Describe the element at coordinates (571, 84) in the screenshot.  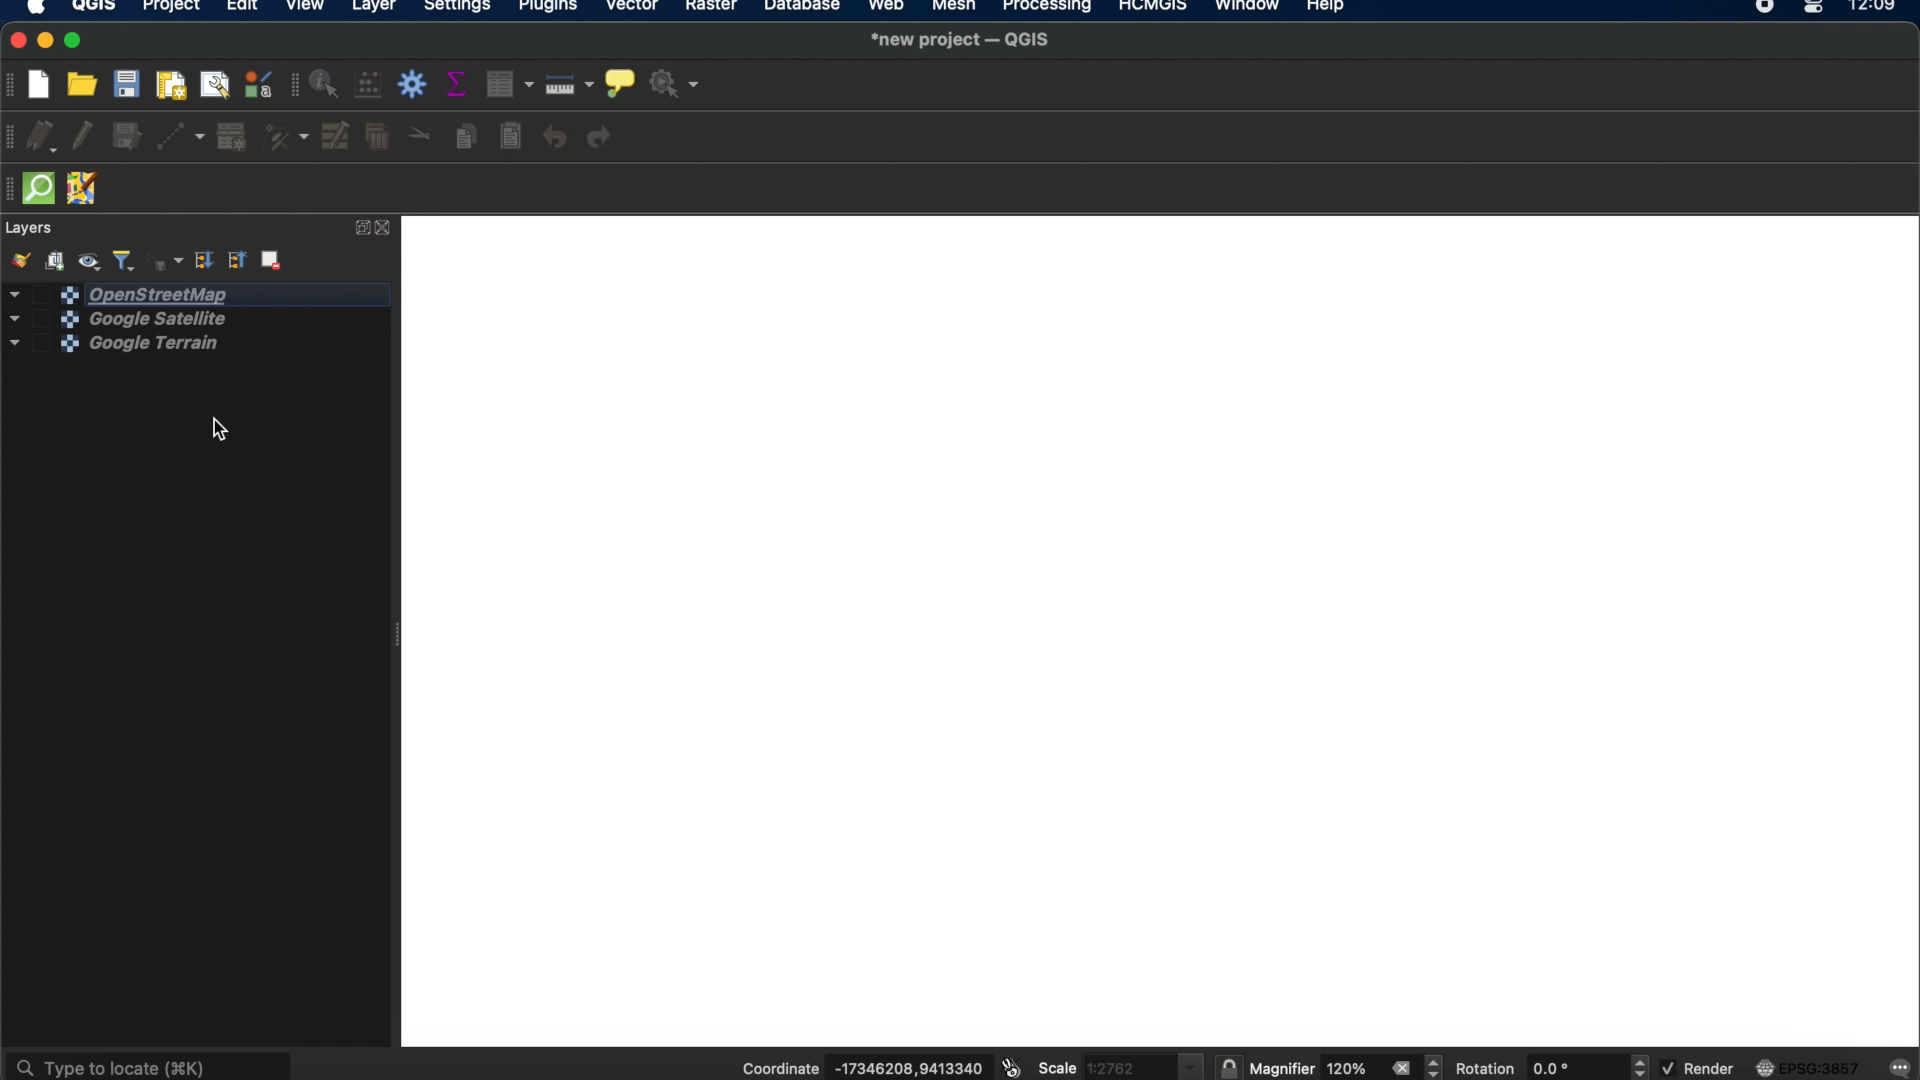
I see `measure line` at that location.